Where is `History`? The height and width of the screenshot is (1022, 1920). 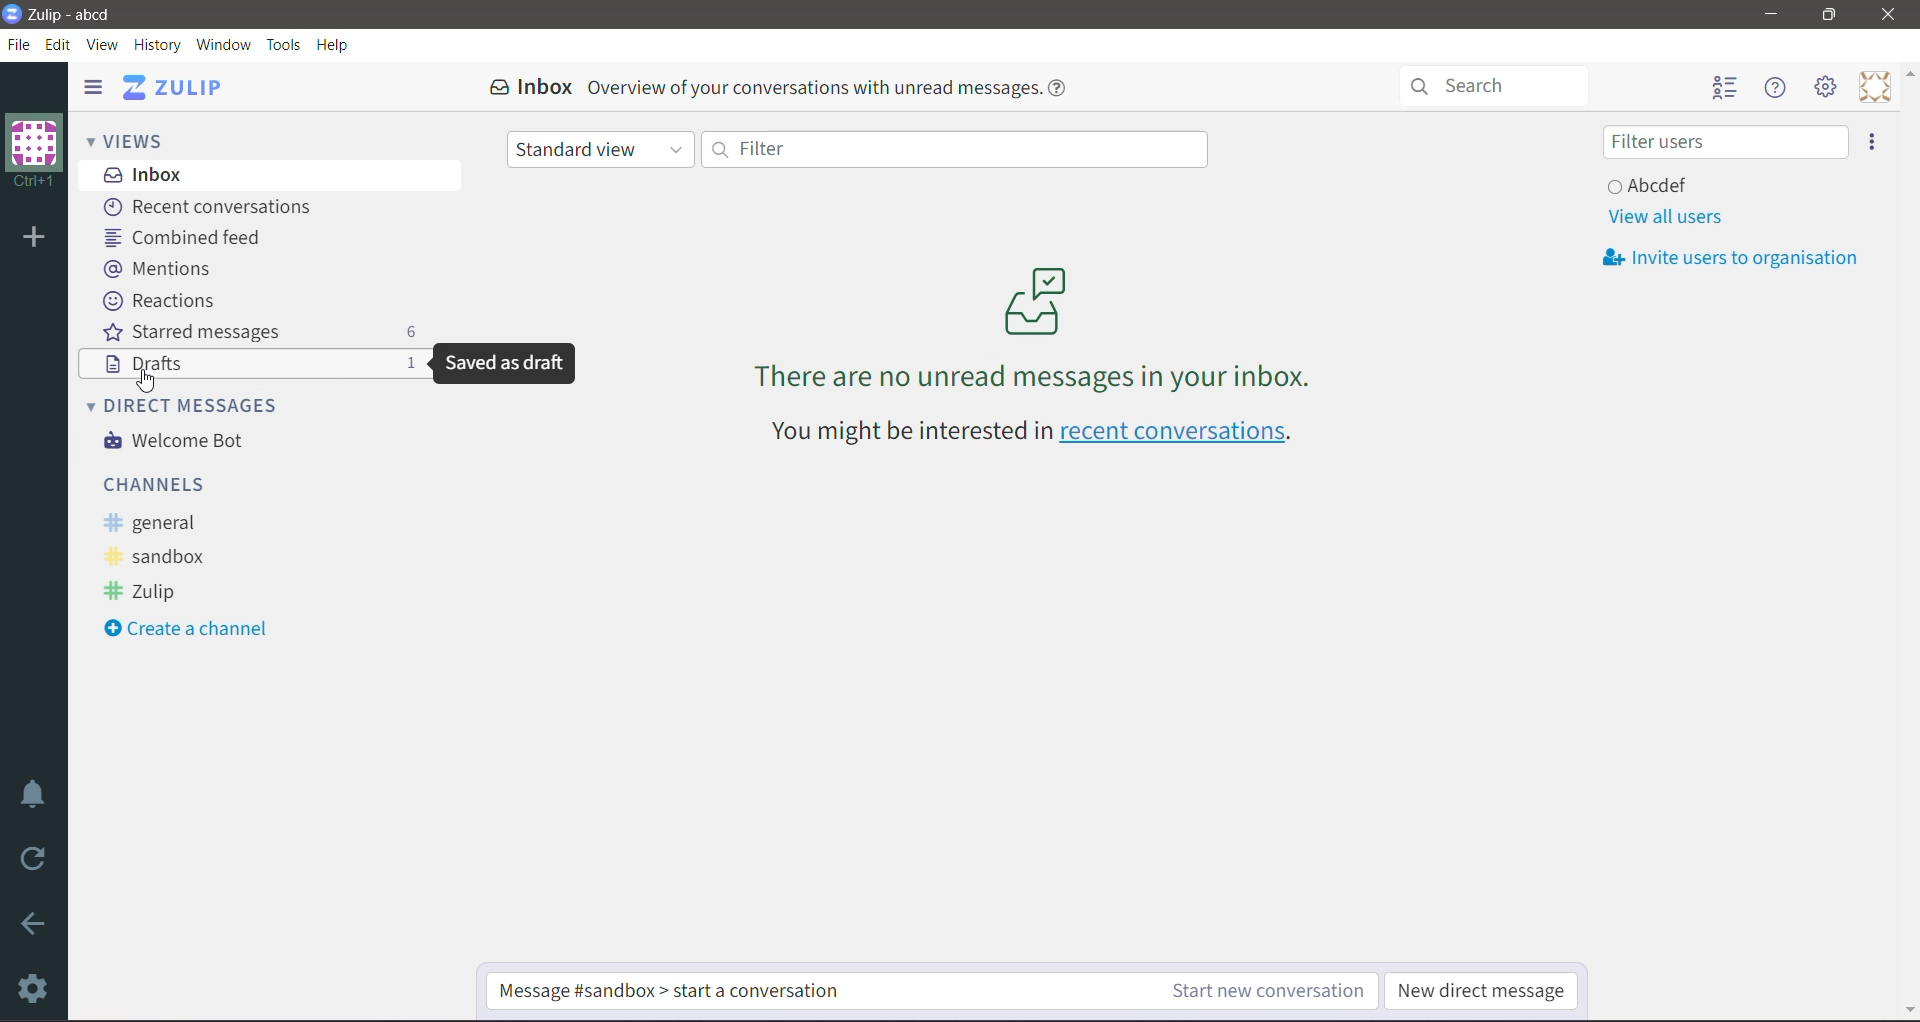 History is located at coordinates (159, 46).